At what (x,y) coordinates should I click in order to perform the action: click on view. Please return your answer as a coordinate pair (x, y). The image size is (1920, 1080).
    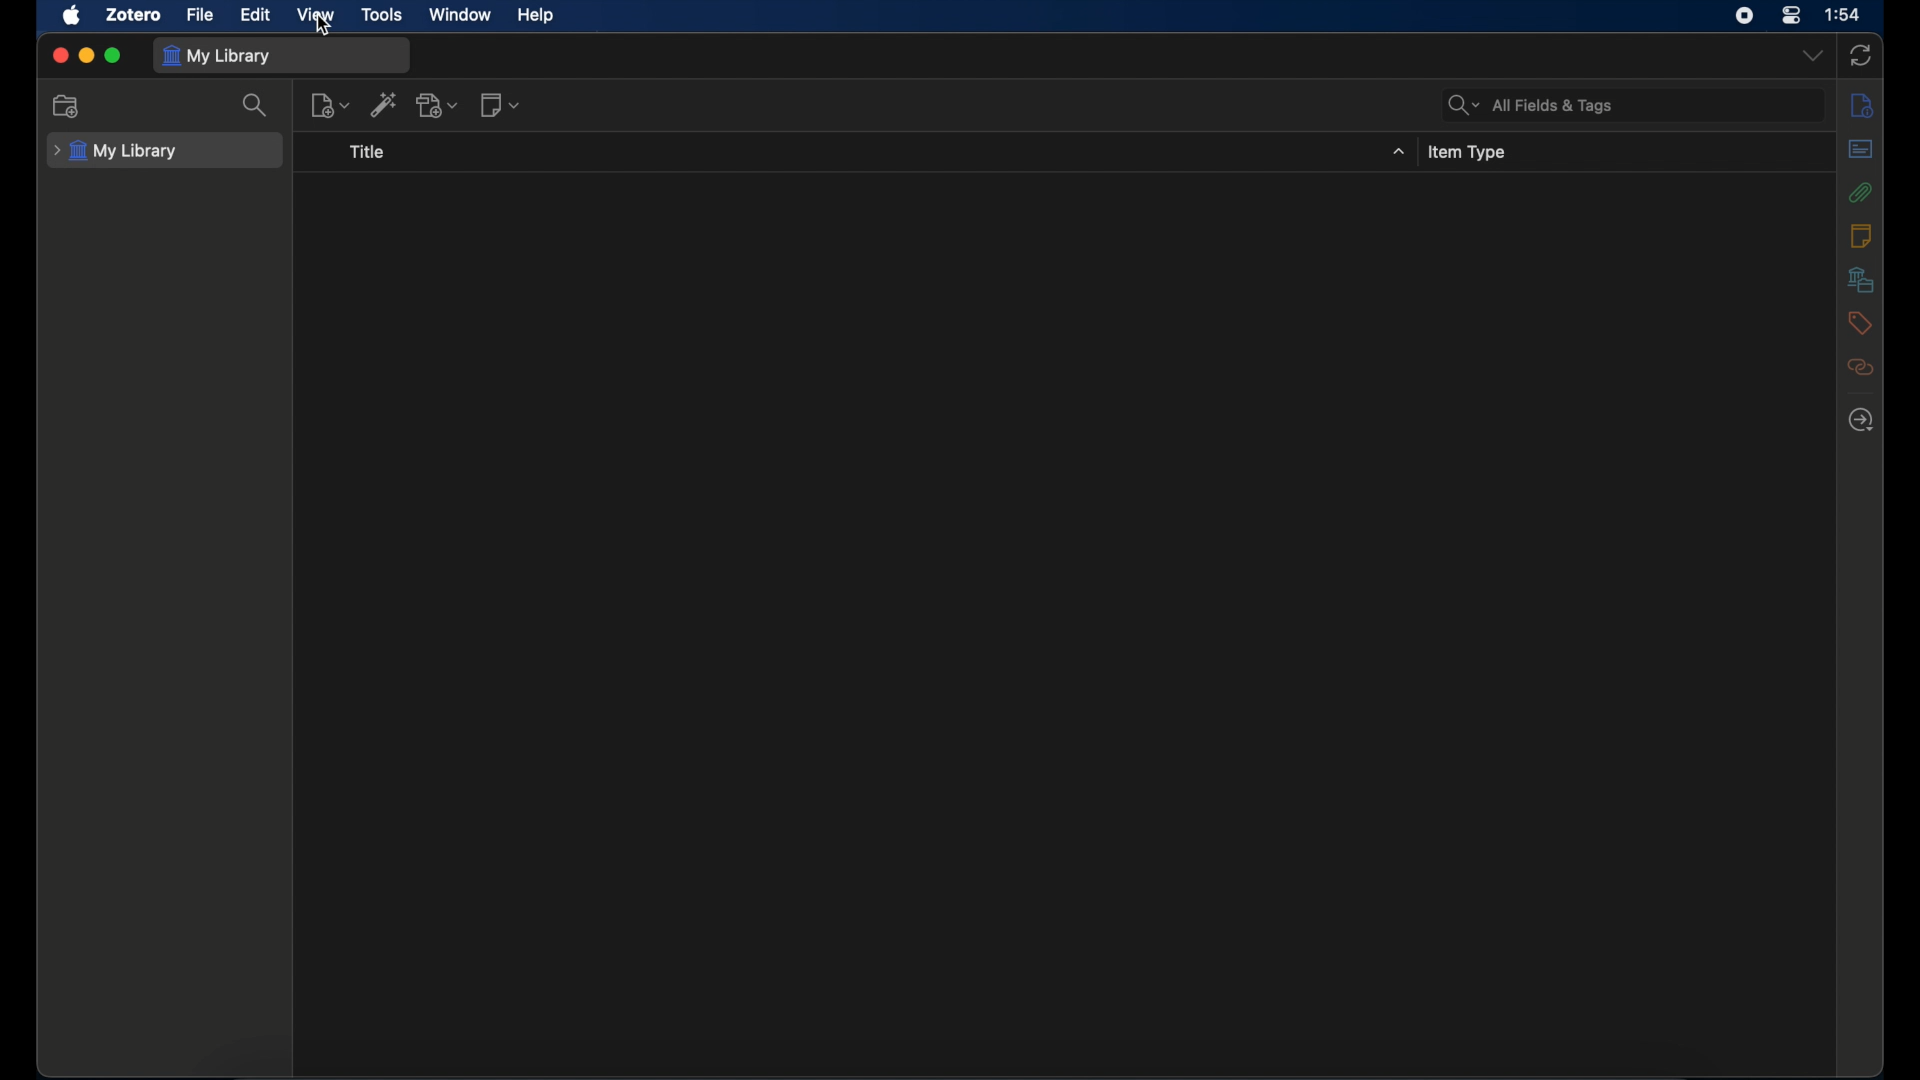
    Looking at the image, I should click on (317, 16).